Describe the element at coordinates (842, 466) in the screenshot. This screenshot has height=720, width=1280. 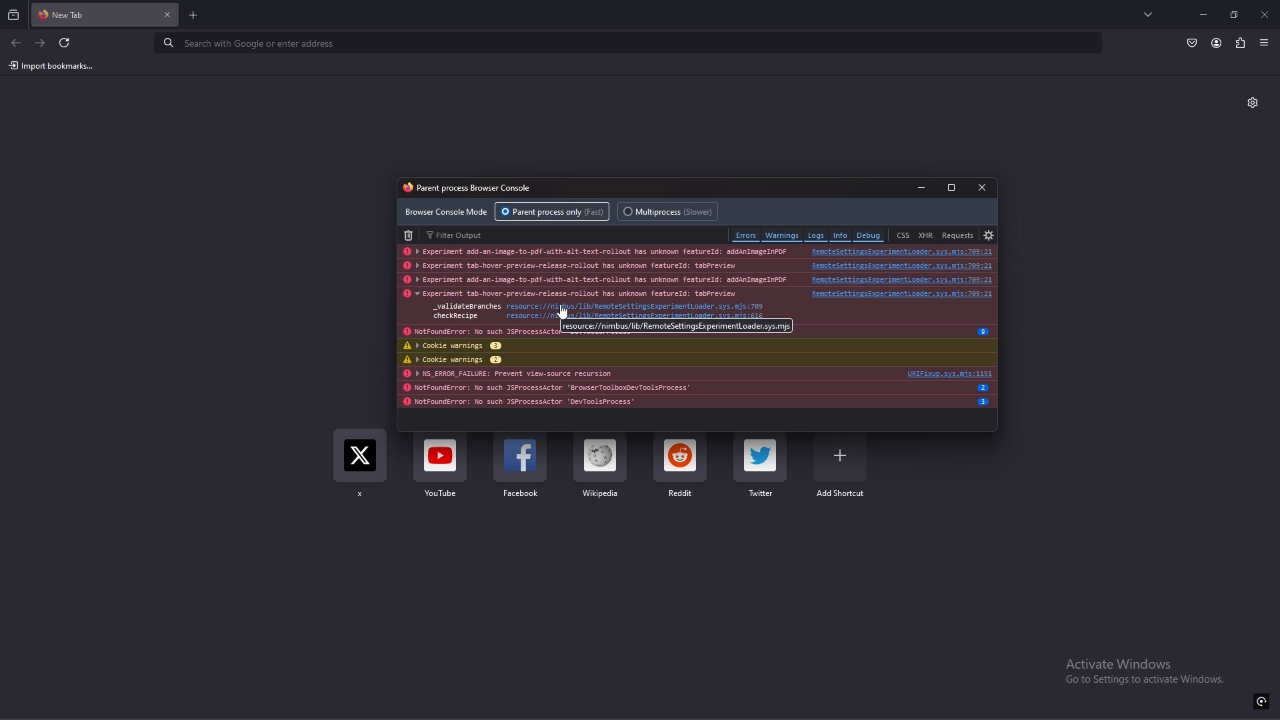
I see `add shortcut` at that location.